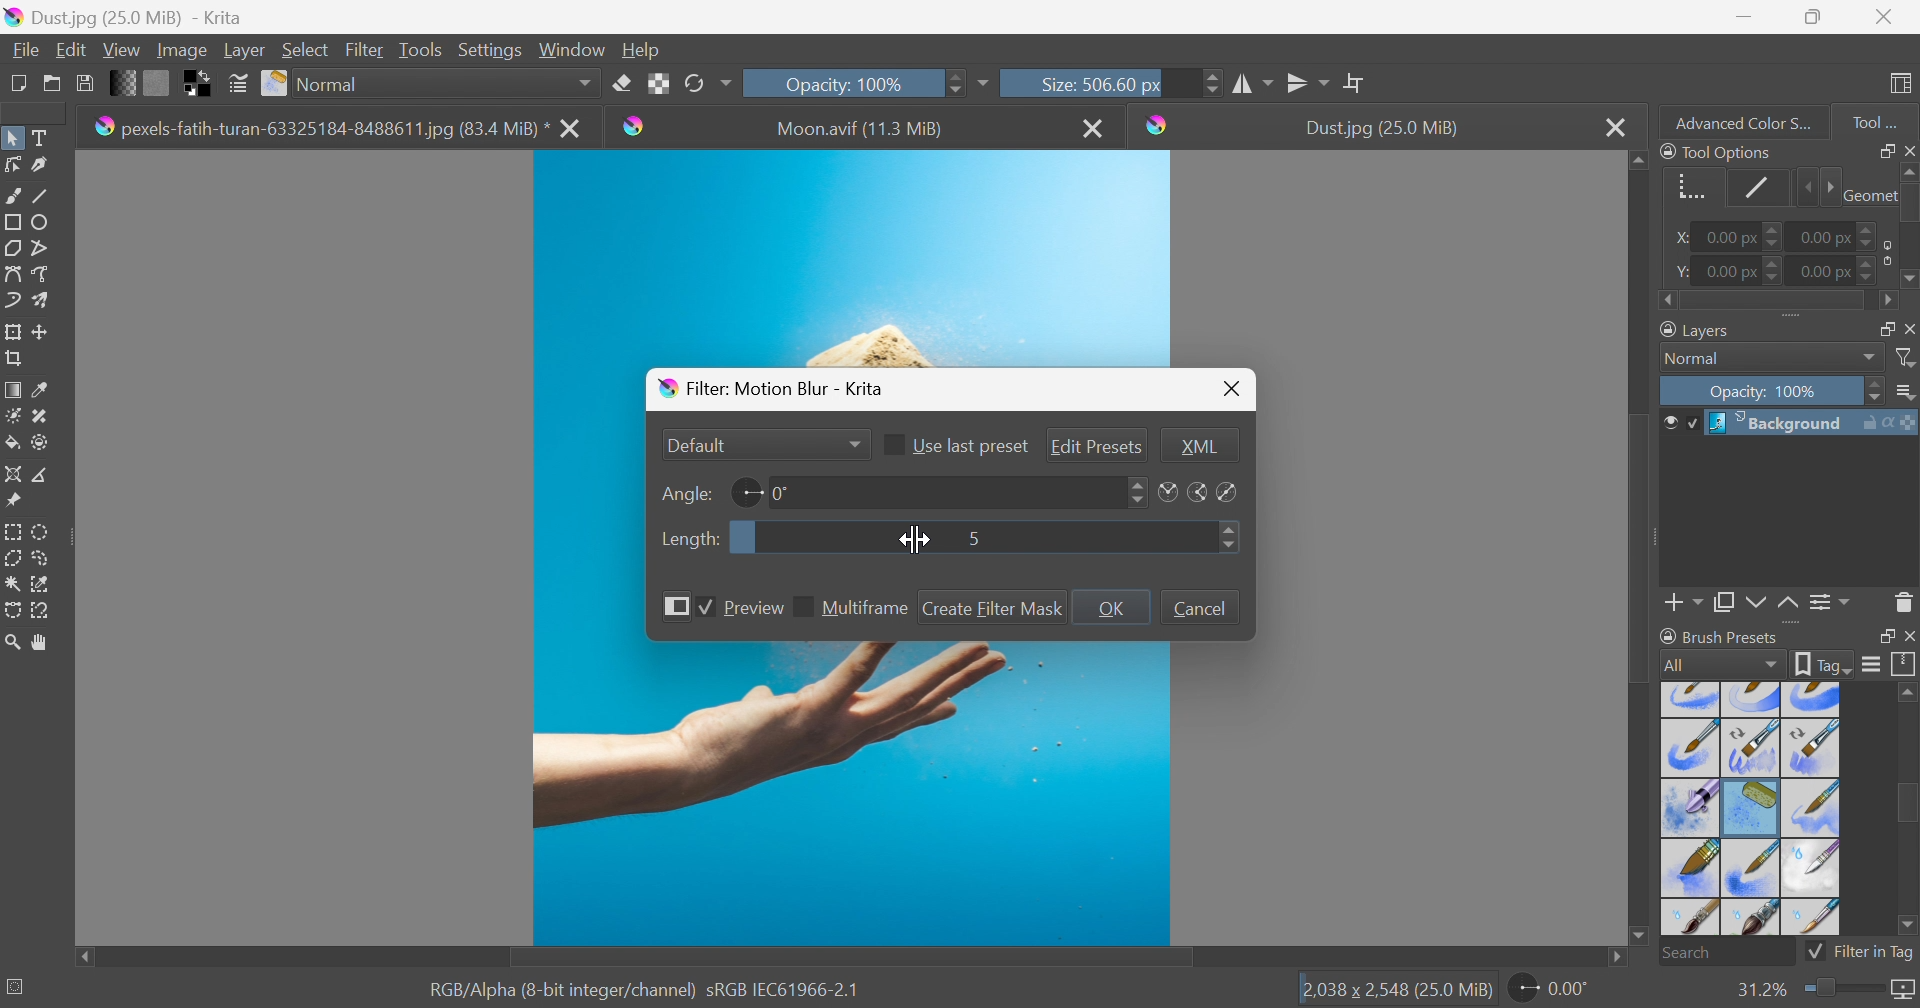 This screenshot has width=1920, height=1008. Describe the element at coordinates (1137, 491) in the screenshot. I see `Slider` at that location.